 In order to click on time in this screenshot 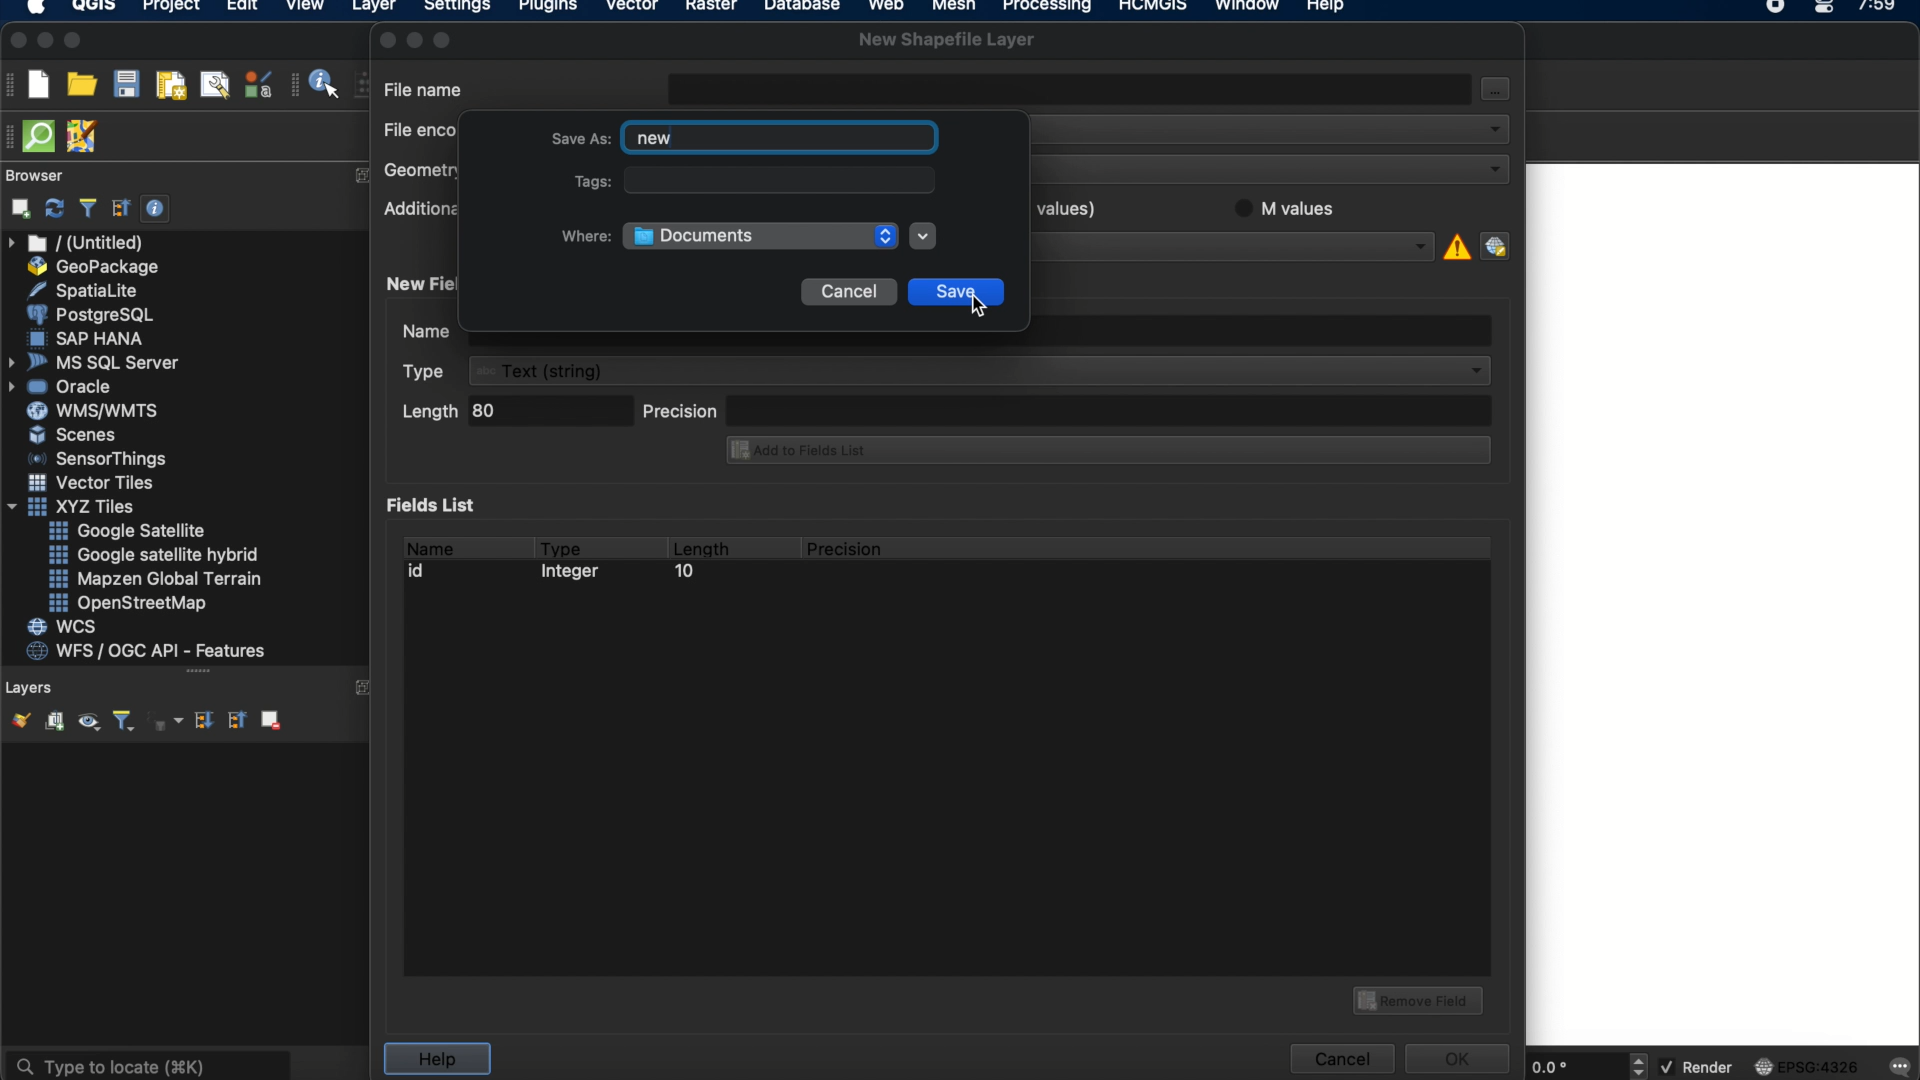, I will do `click(1879, 12)`.